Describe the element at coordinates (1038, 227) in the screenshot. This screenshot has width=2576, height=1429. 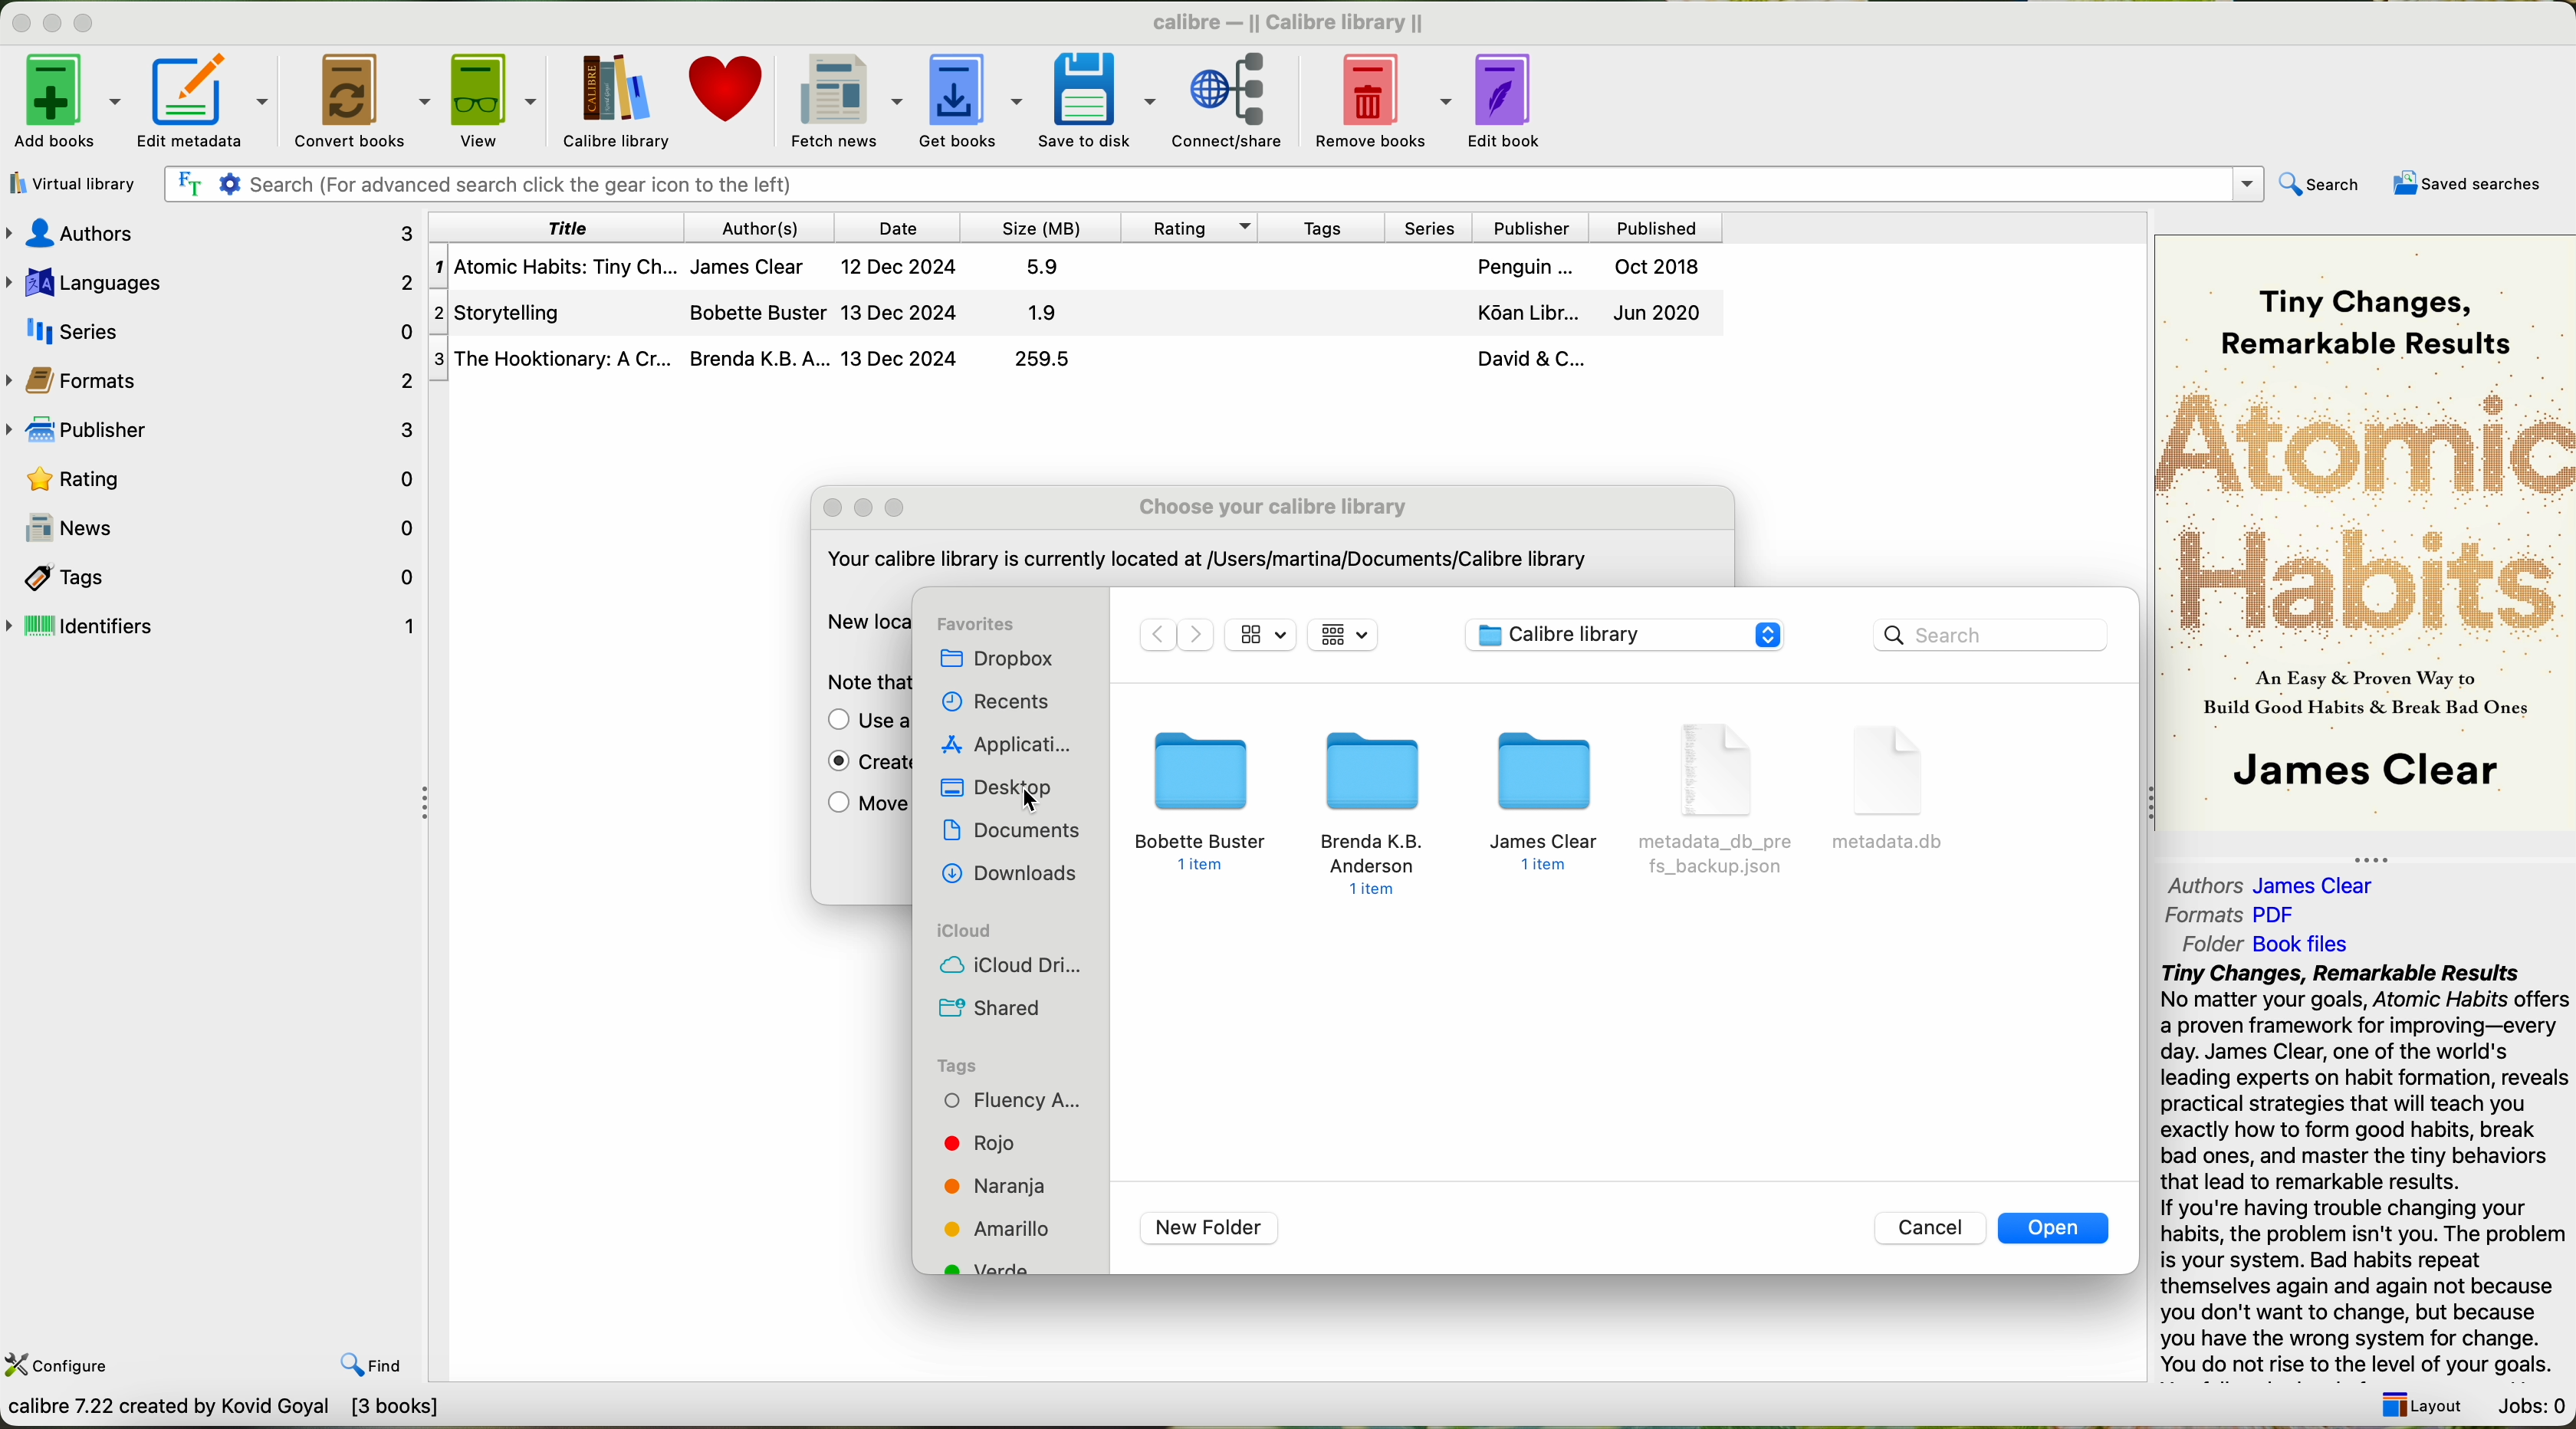
I see `size` at that location.